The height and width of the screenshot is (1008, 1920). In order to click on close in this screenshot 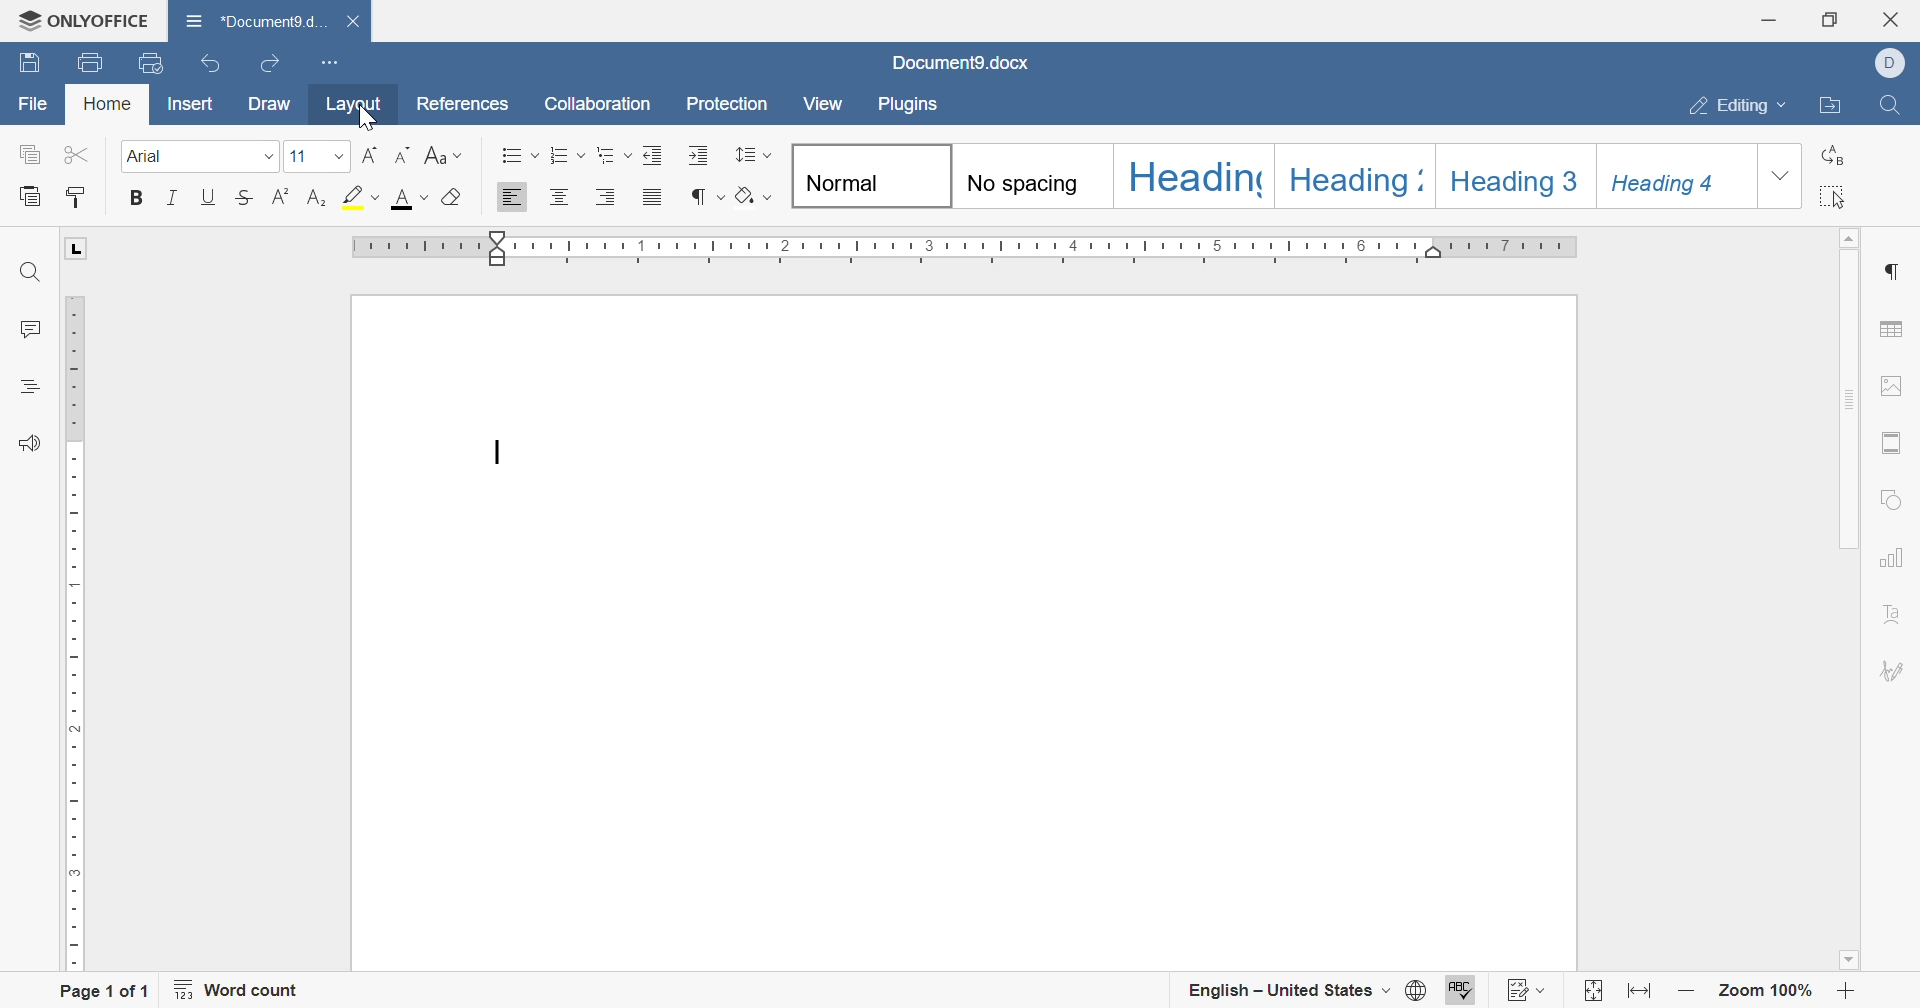, I will do `click(1897, 19)`.